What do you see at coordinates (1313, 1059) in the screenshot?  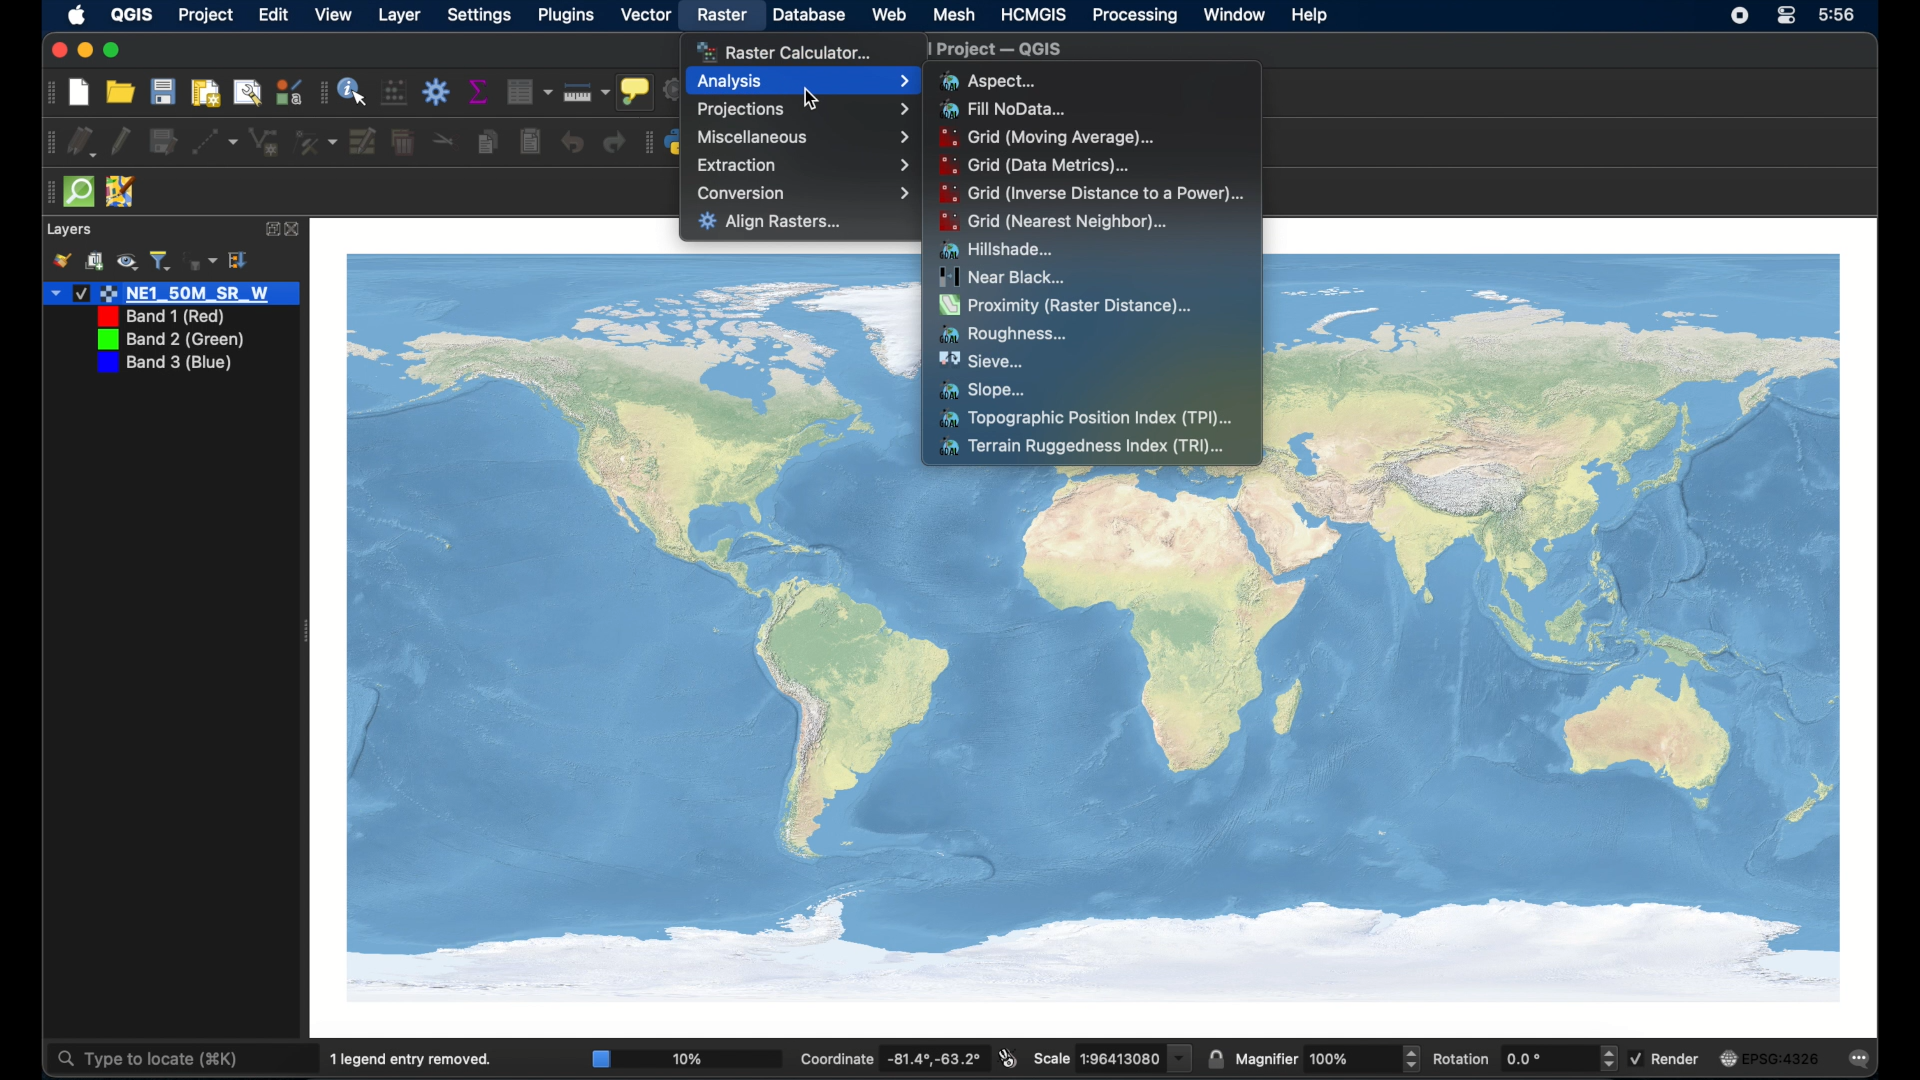 I see `magnifier` at bounding box center [1313, 1059].